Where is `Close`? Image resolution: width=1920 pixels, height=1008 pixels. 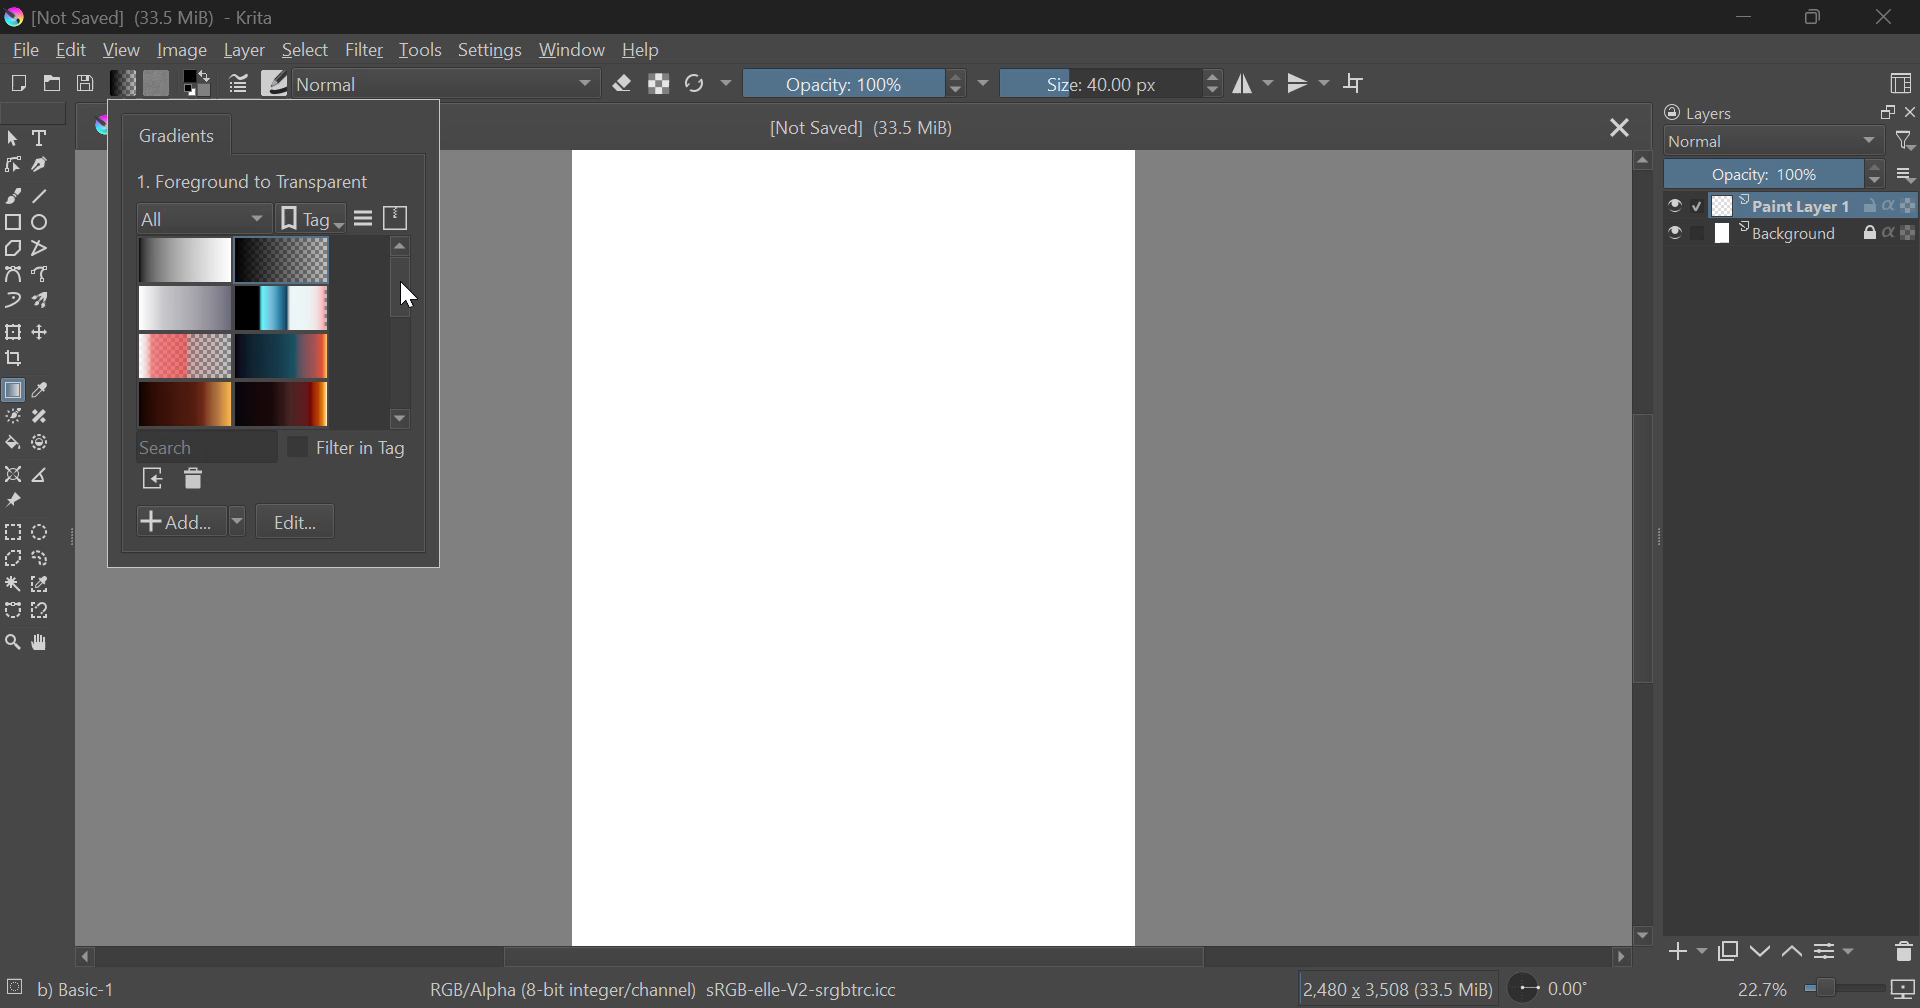 Close is located at coordinates (1618, 127).